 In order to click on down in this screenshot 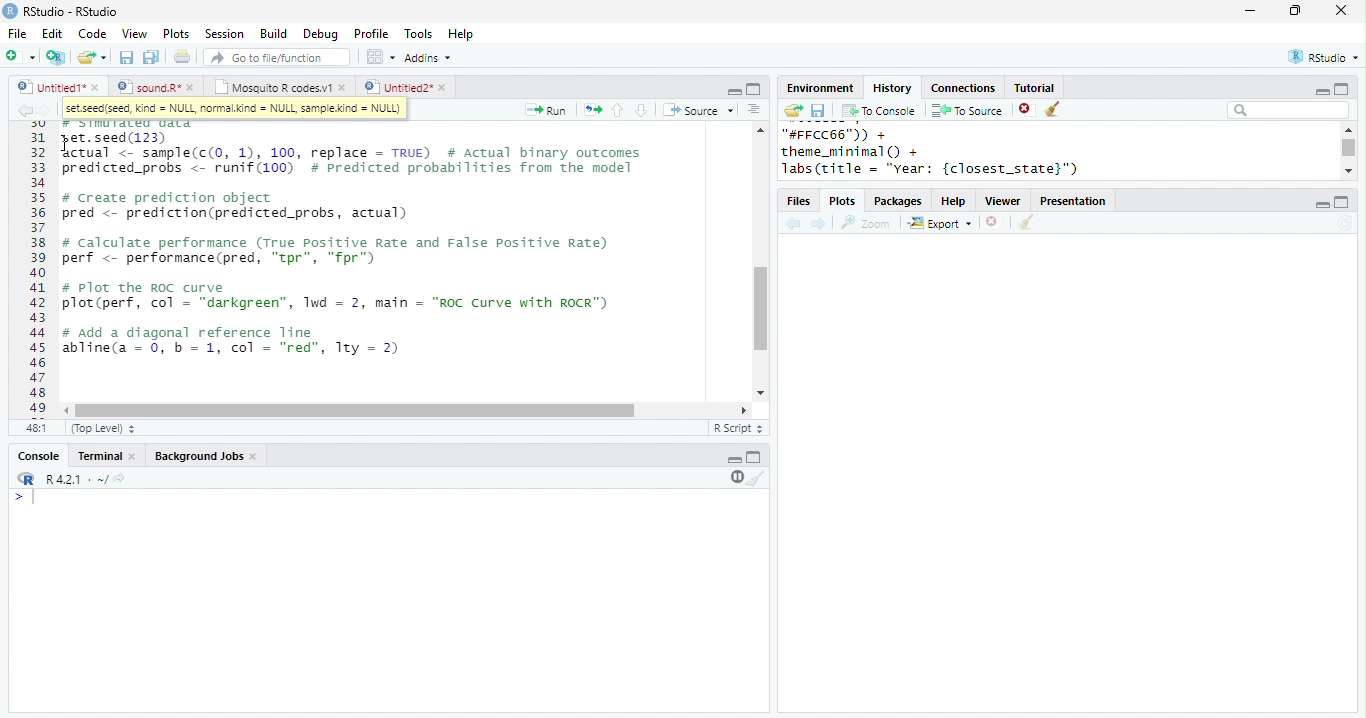, I will do `click(640, 110)`.